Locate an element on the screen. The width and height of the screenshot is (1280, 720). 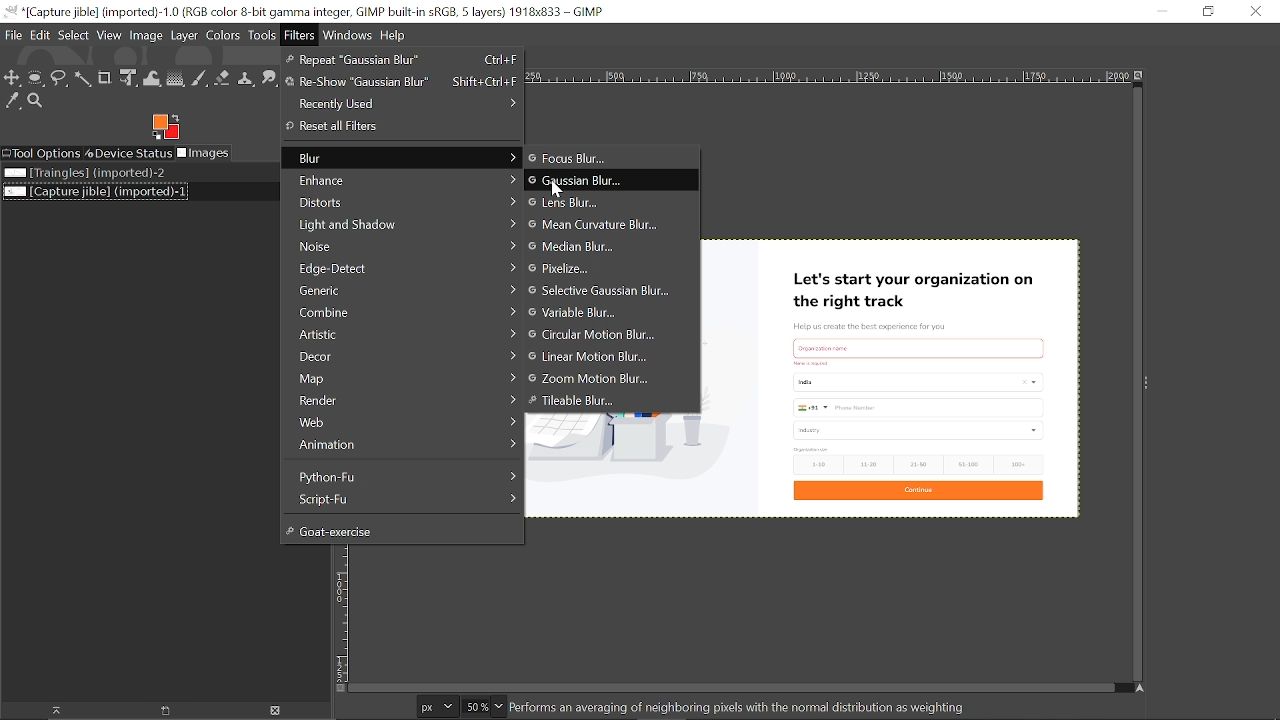
Restore down is located at coordinates (1205, 11).